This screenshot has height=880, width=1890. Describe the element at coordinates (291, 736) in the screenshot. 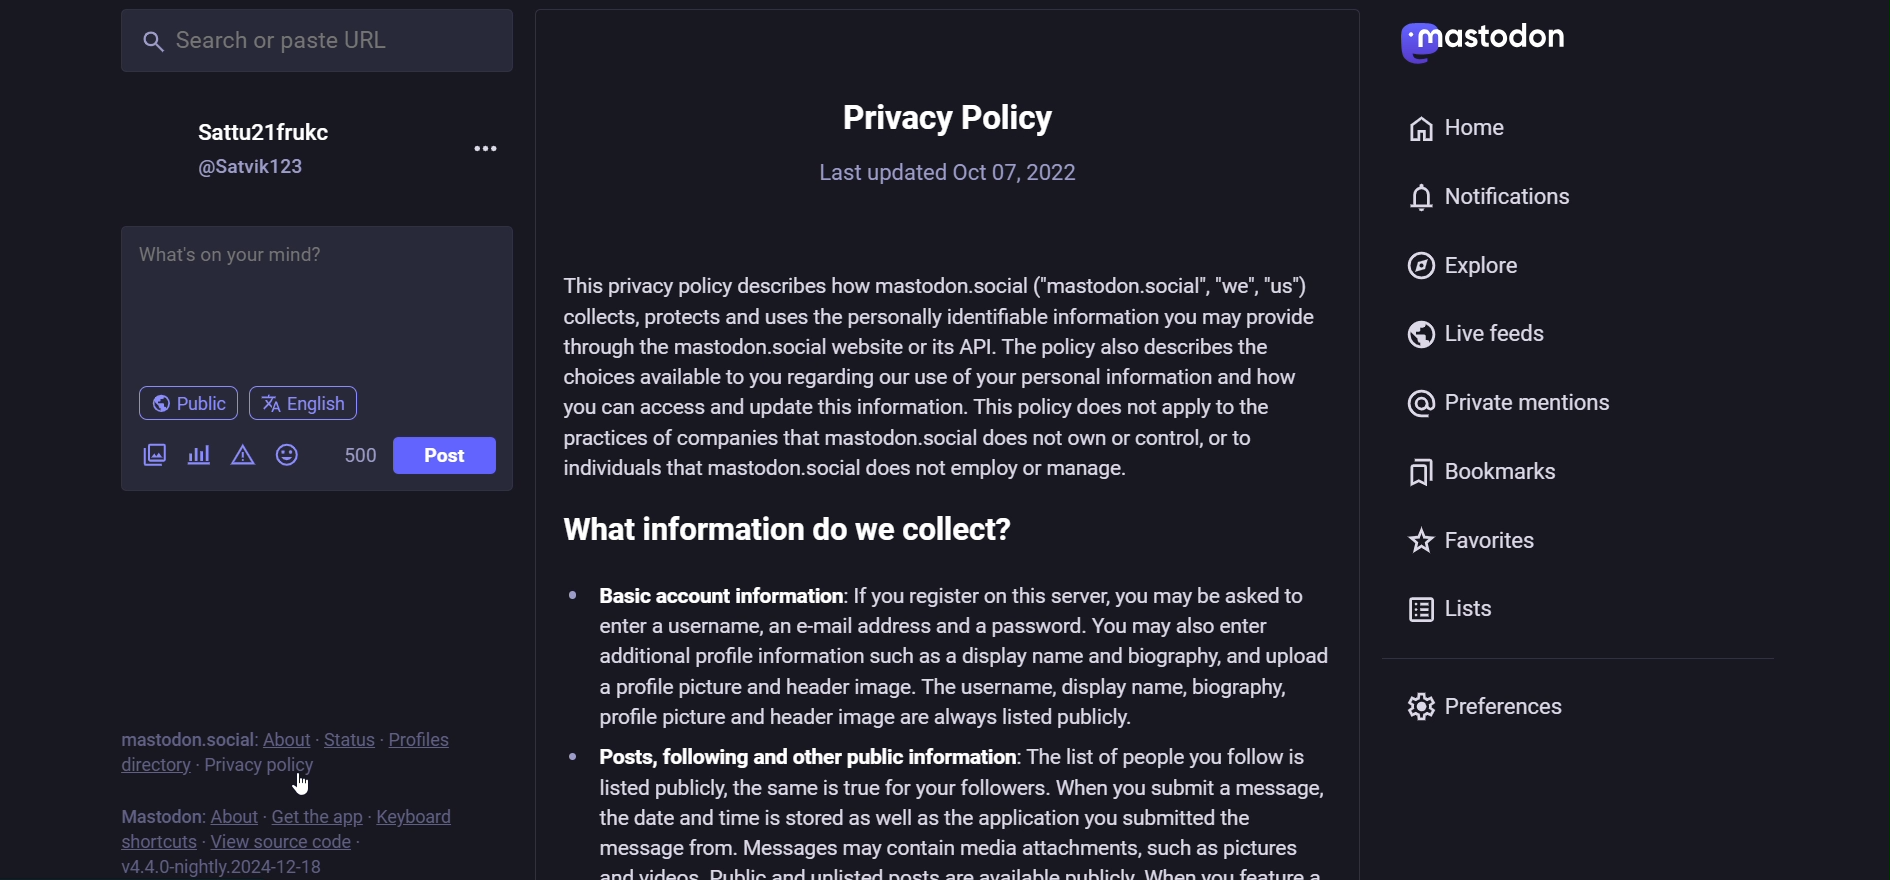

I see `about` at that location.